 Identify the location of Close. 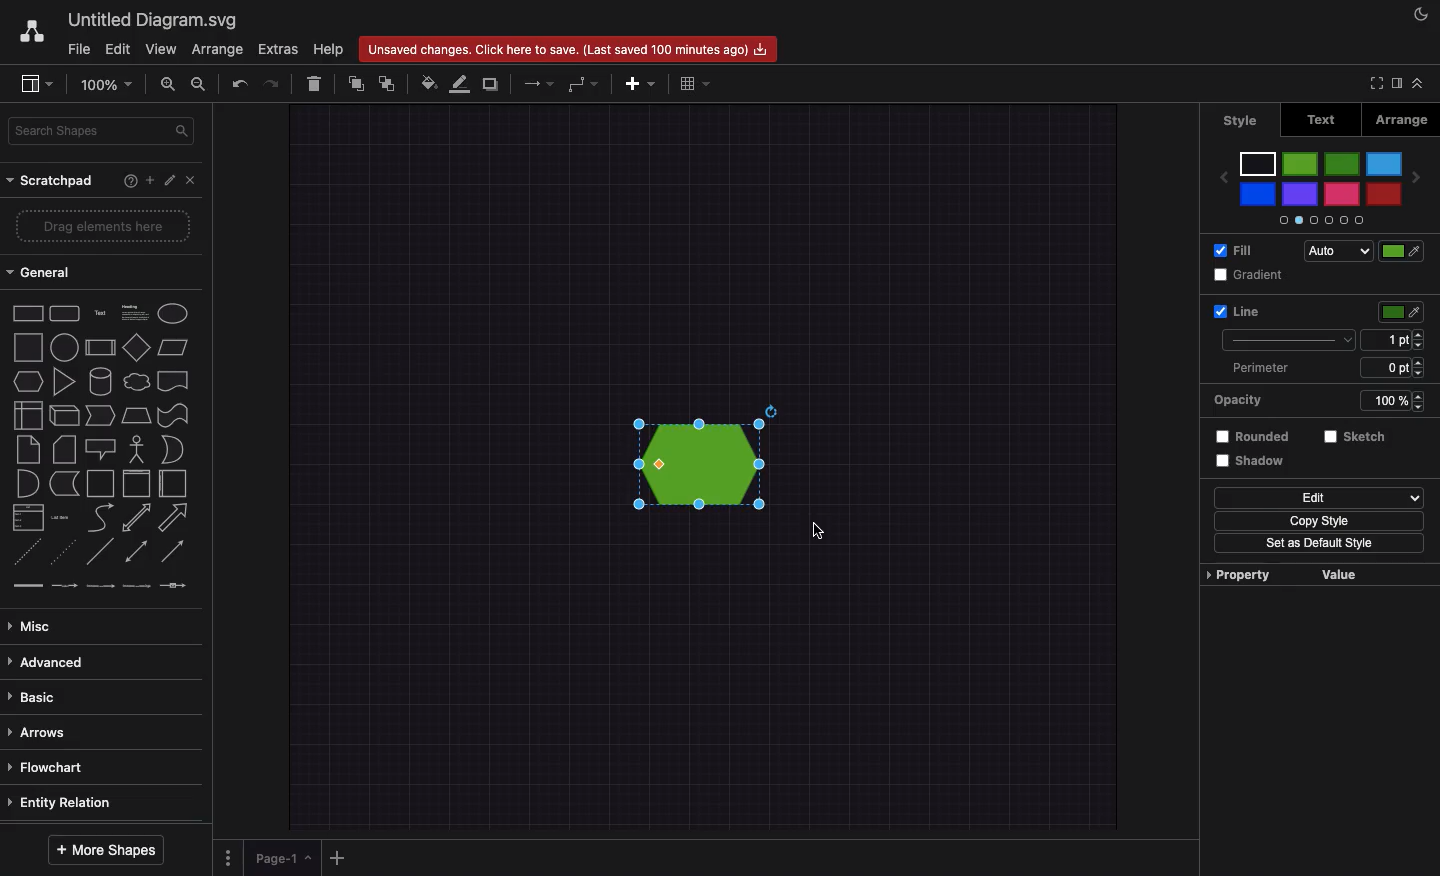
(192, 180).